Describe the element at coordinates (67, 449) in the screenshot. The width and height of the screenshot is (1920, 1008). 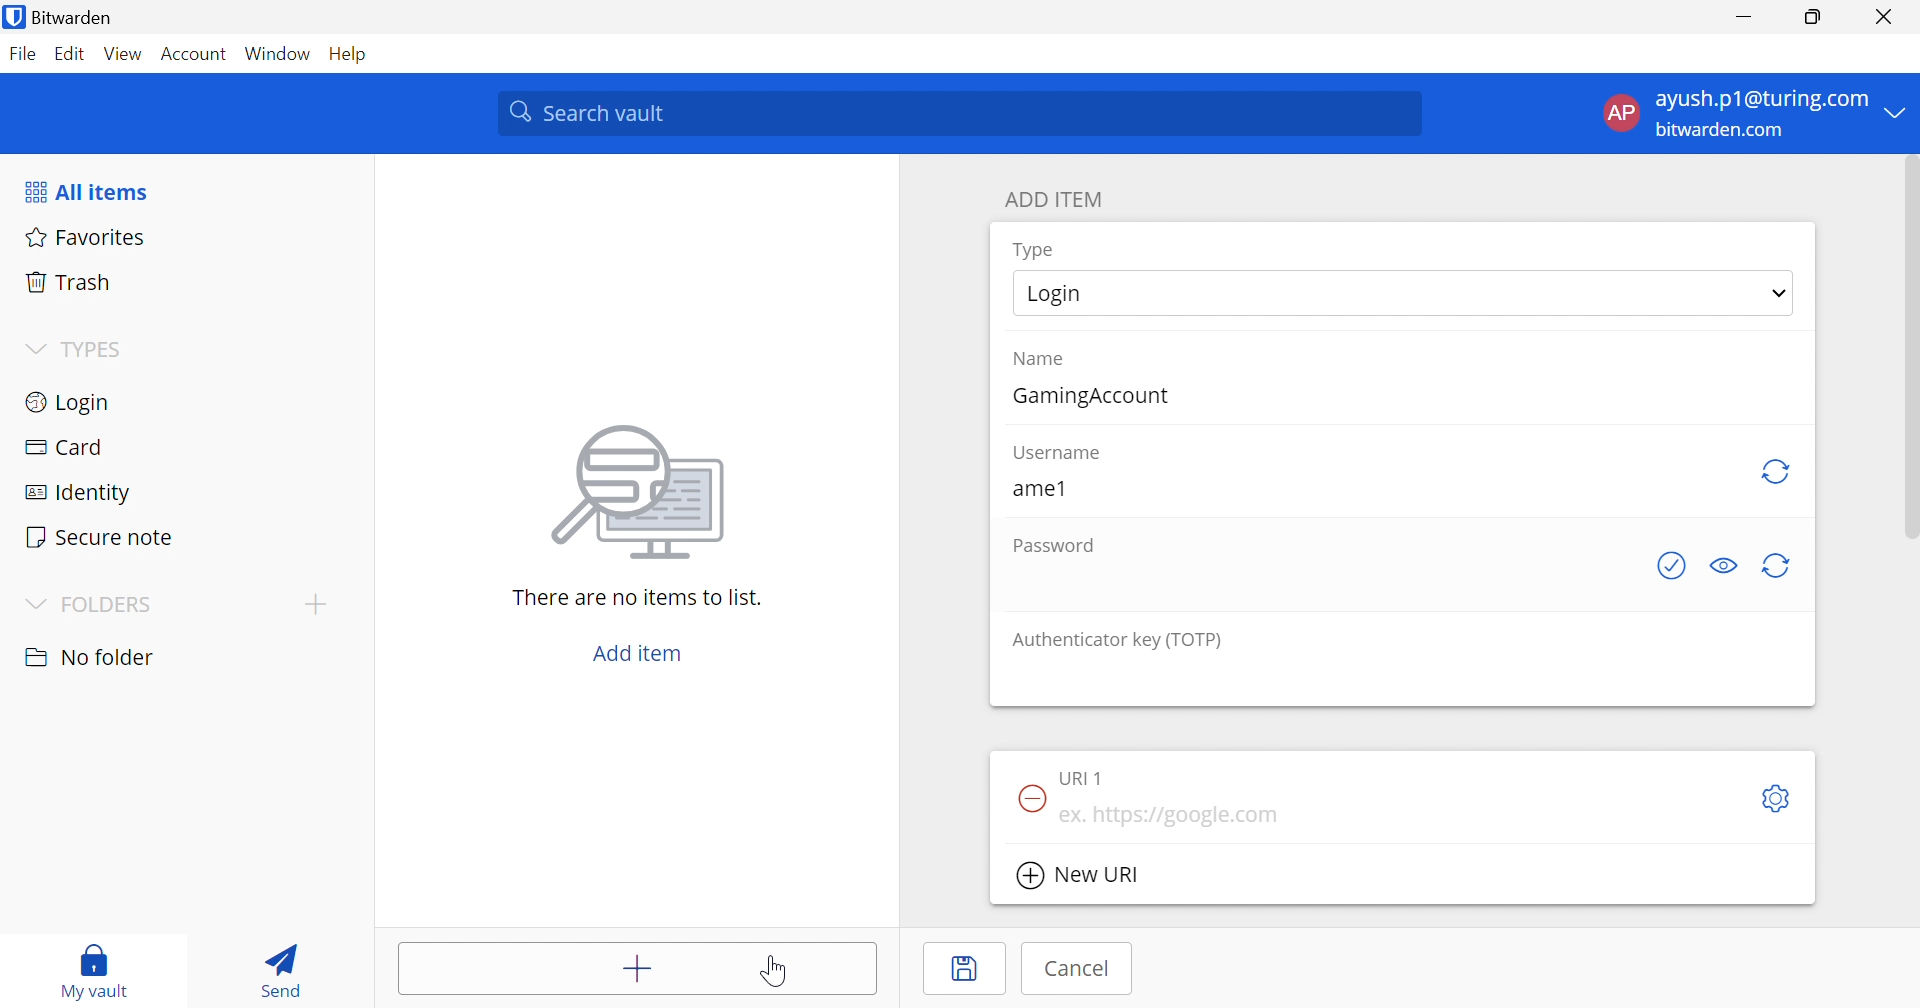
I see `Card` at that location.